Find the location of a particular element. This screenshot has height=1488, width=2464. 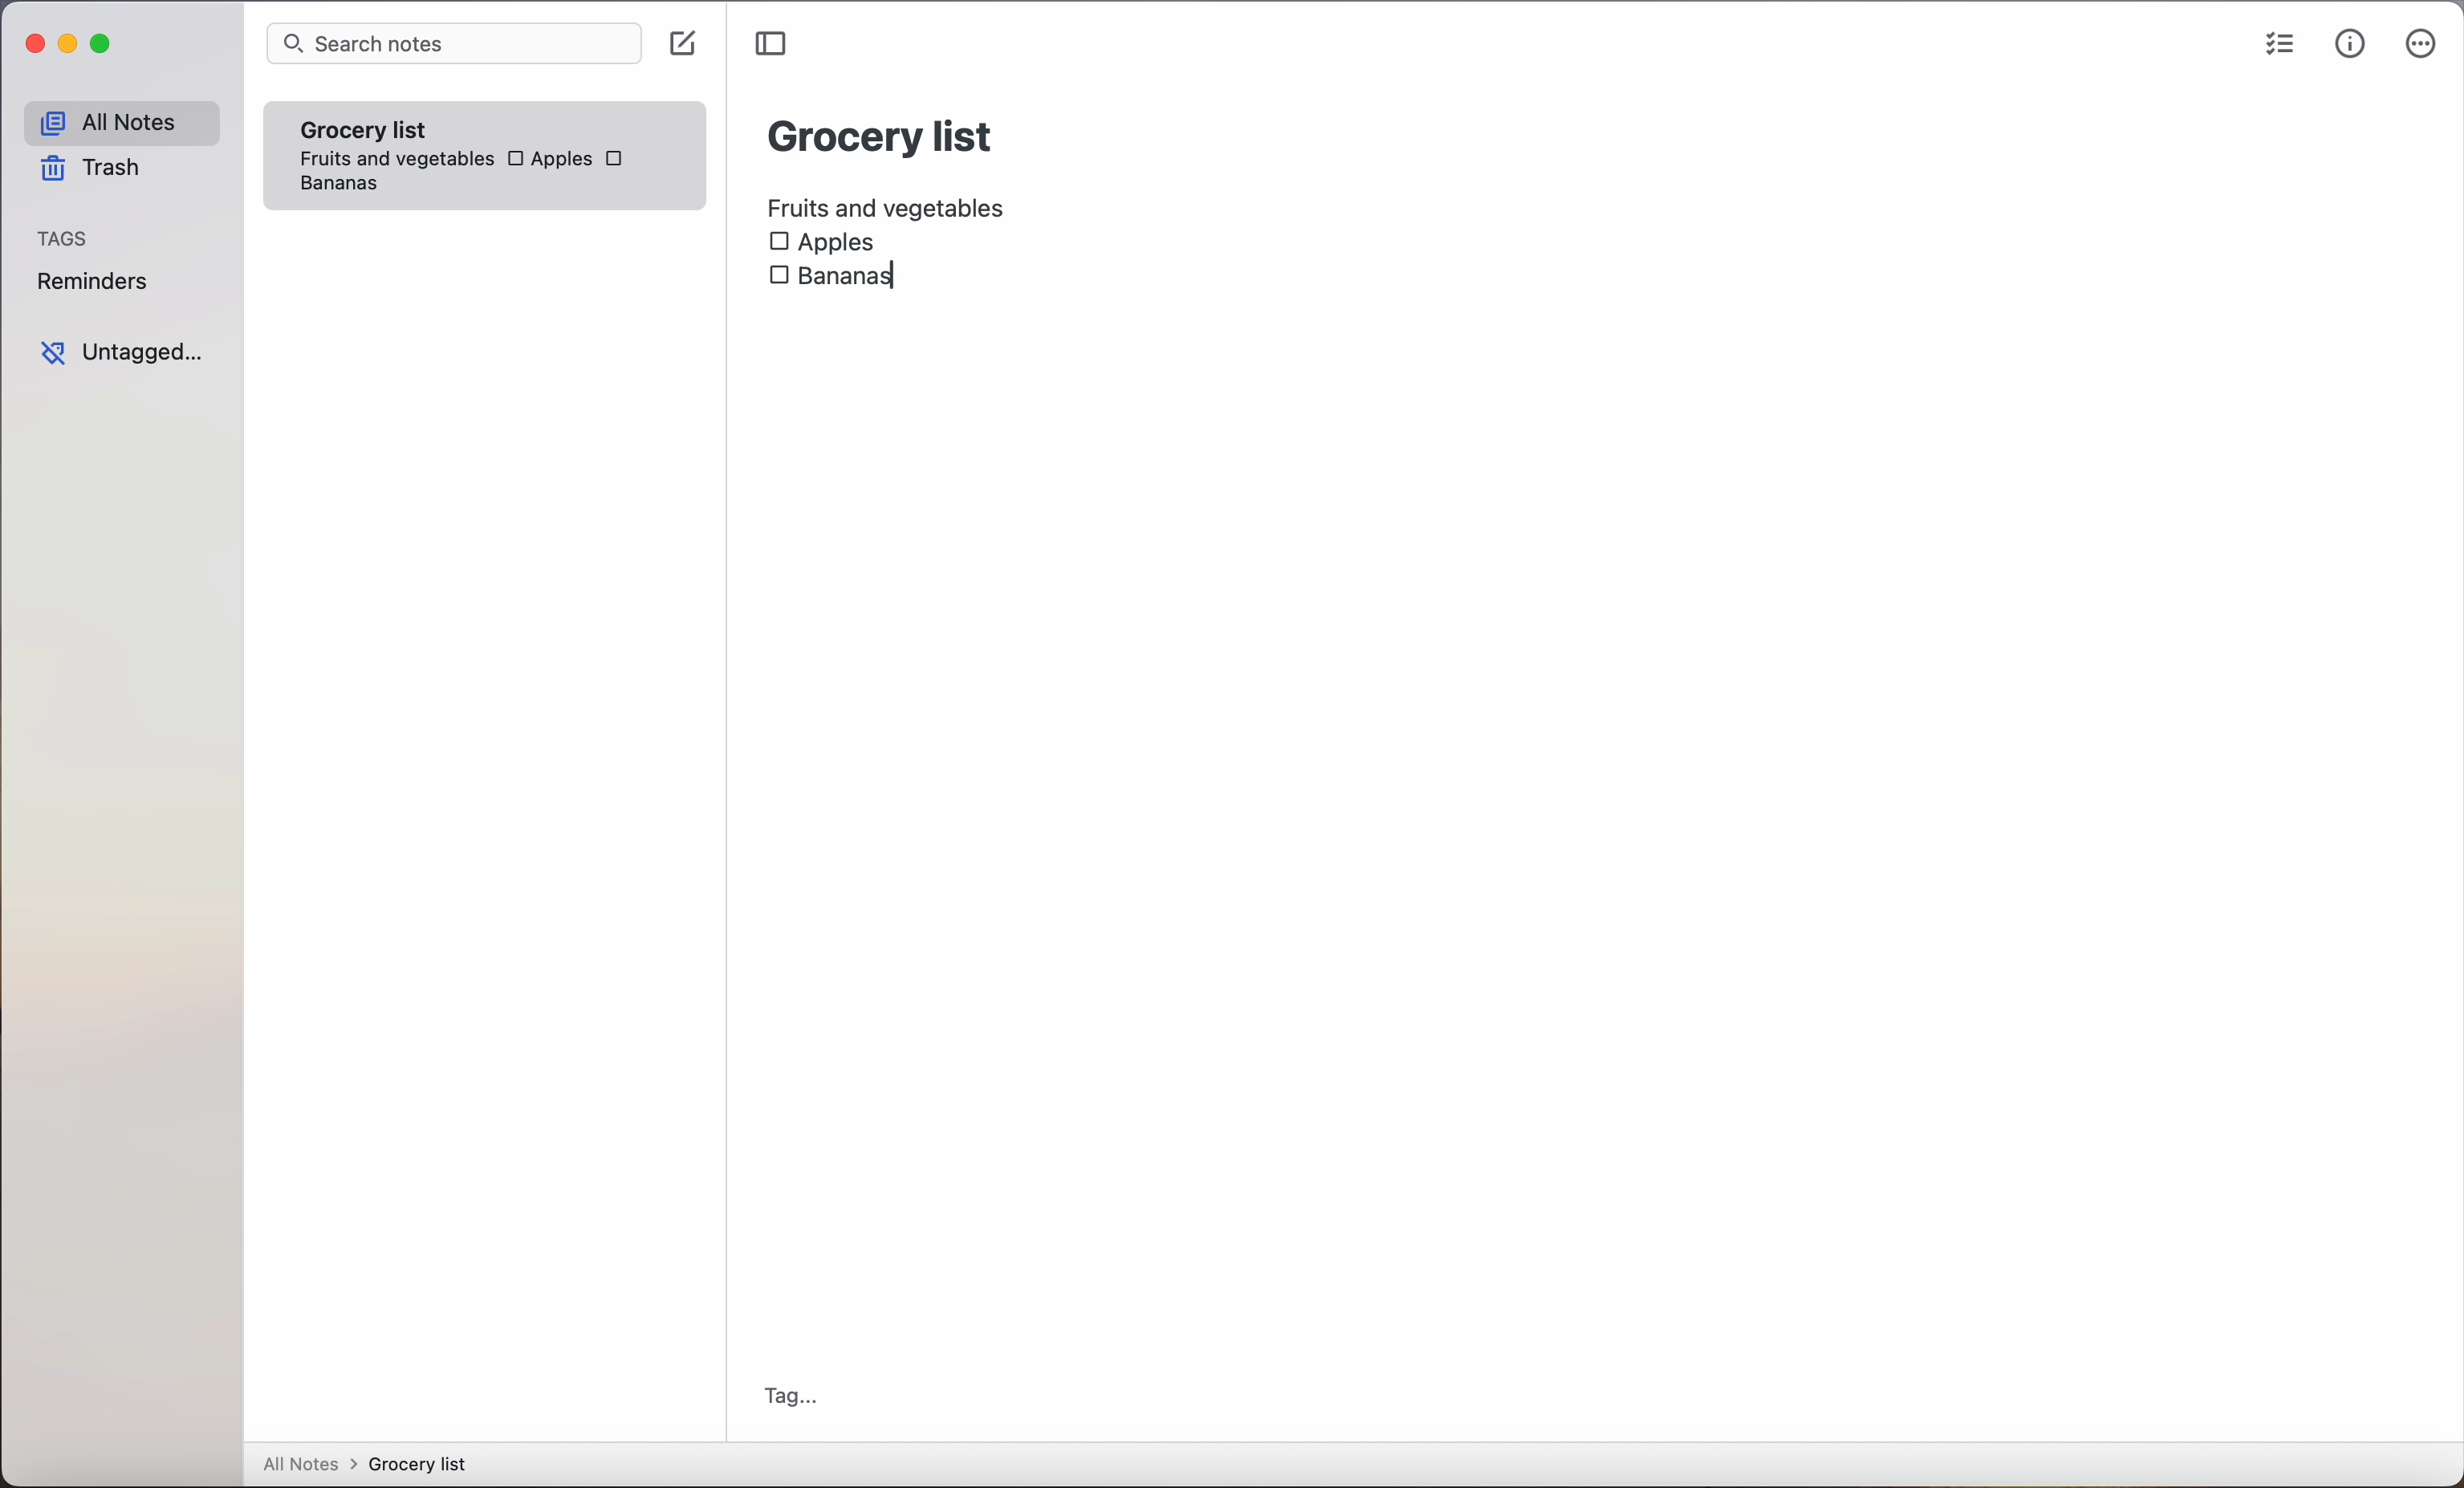

checkbox is located at coordinates (619, 162).